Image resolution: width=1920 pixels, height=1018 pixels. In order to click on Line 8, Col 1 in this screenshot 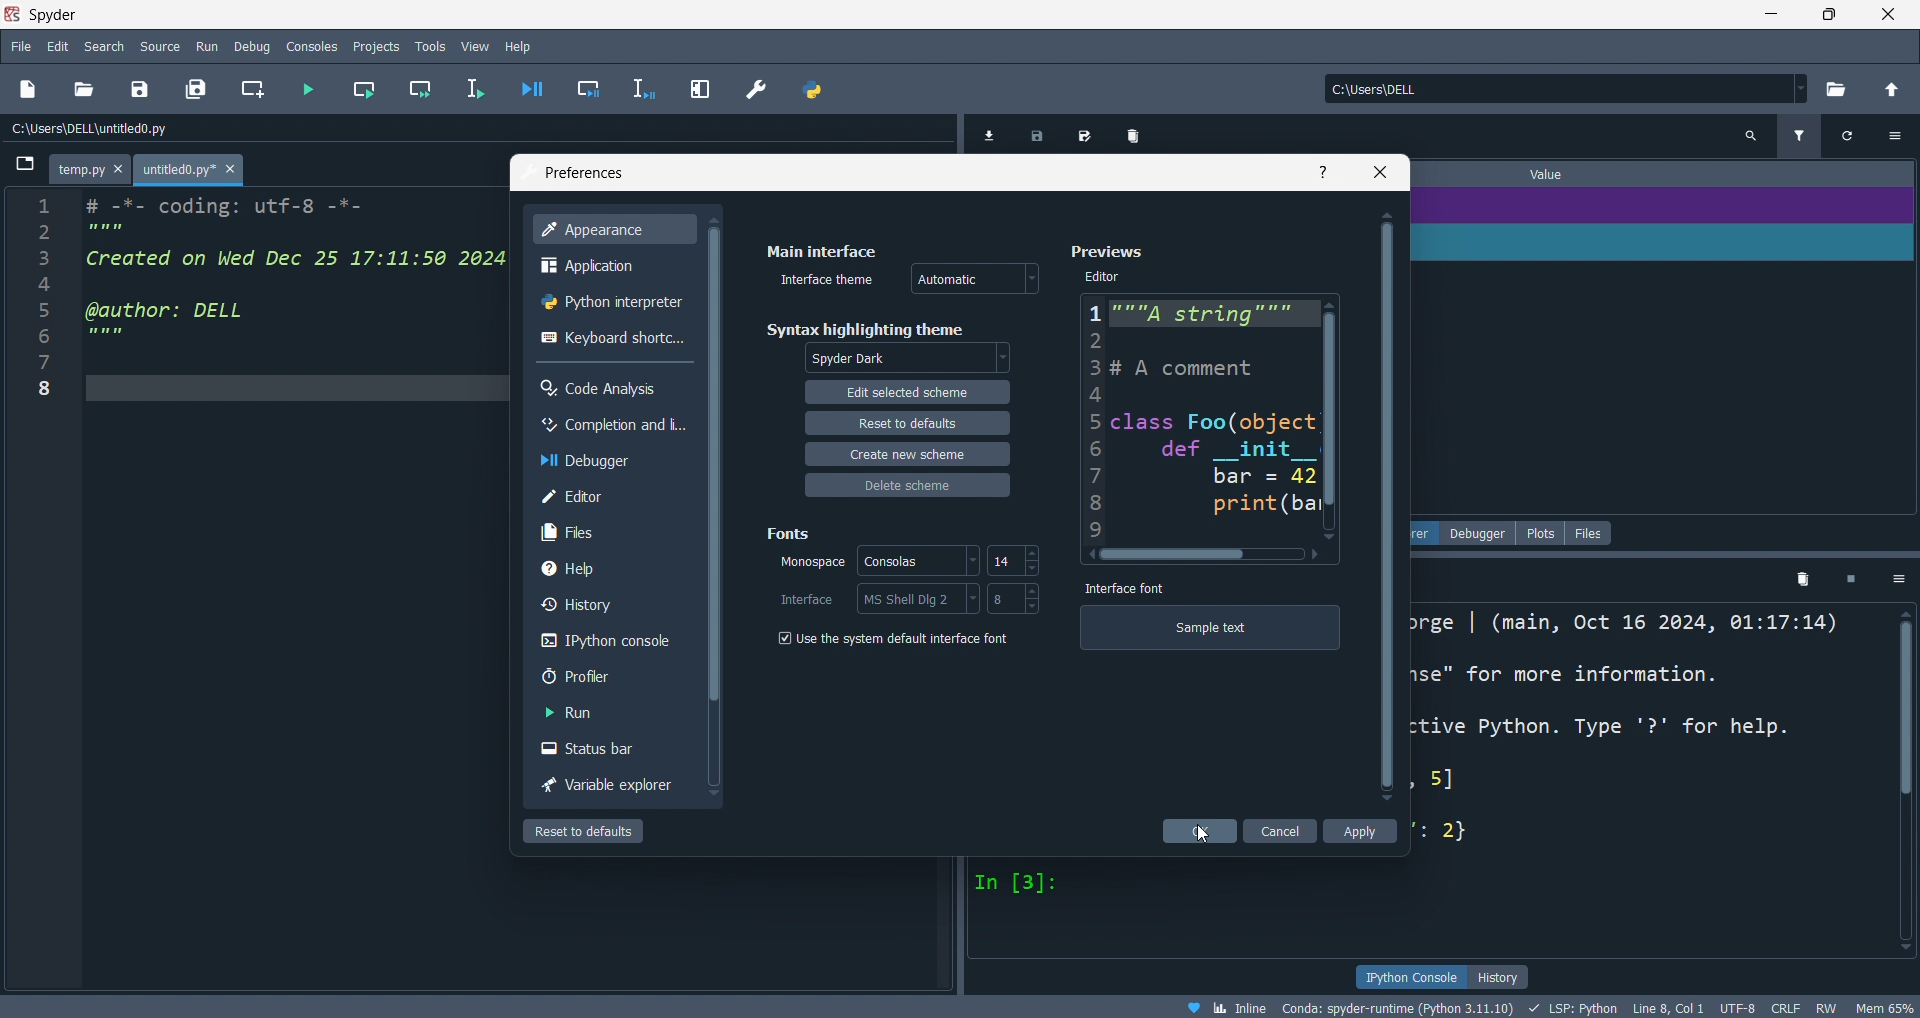, I will do `click(1675, 1006)`.